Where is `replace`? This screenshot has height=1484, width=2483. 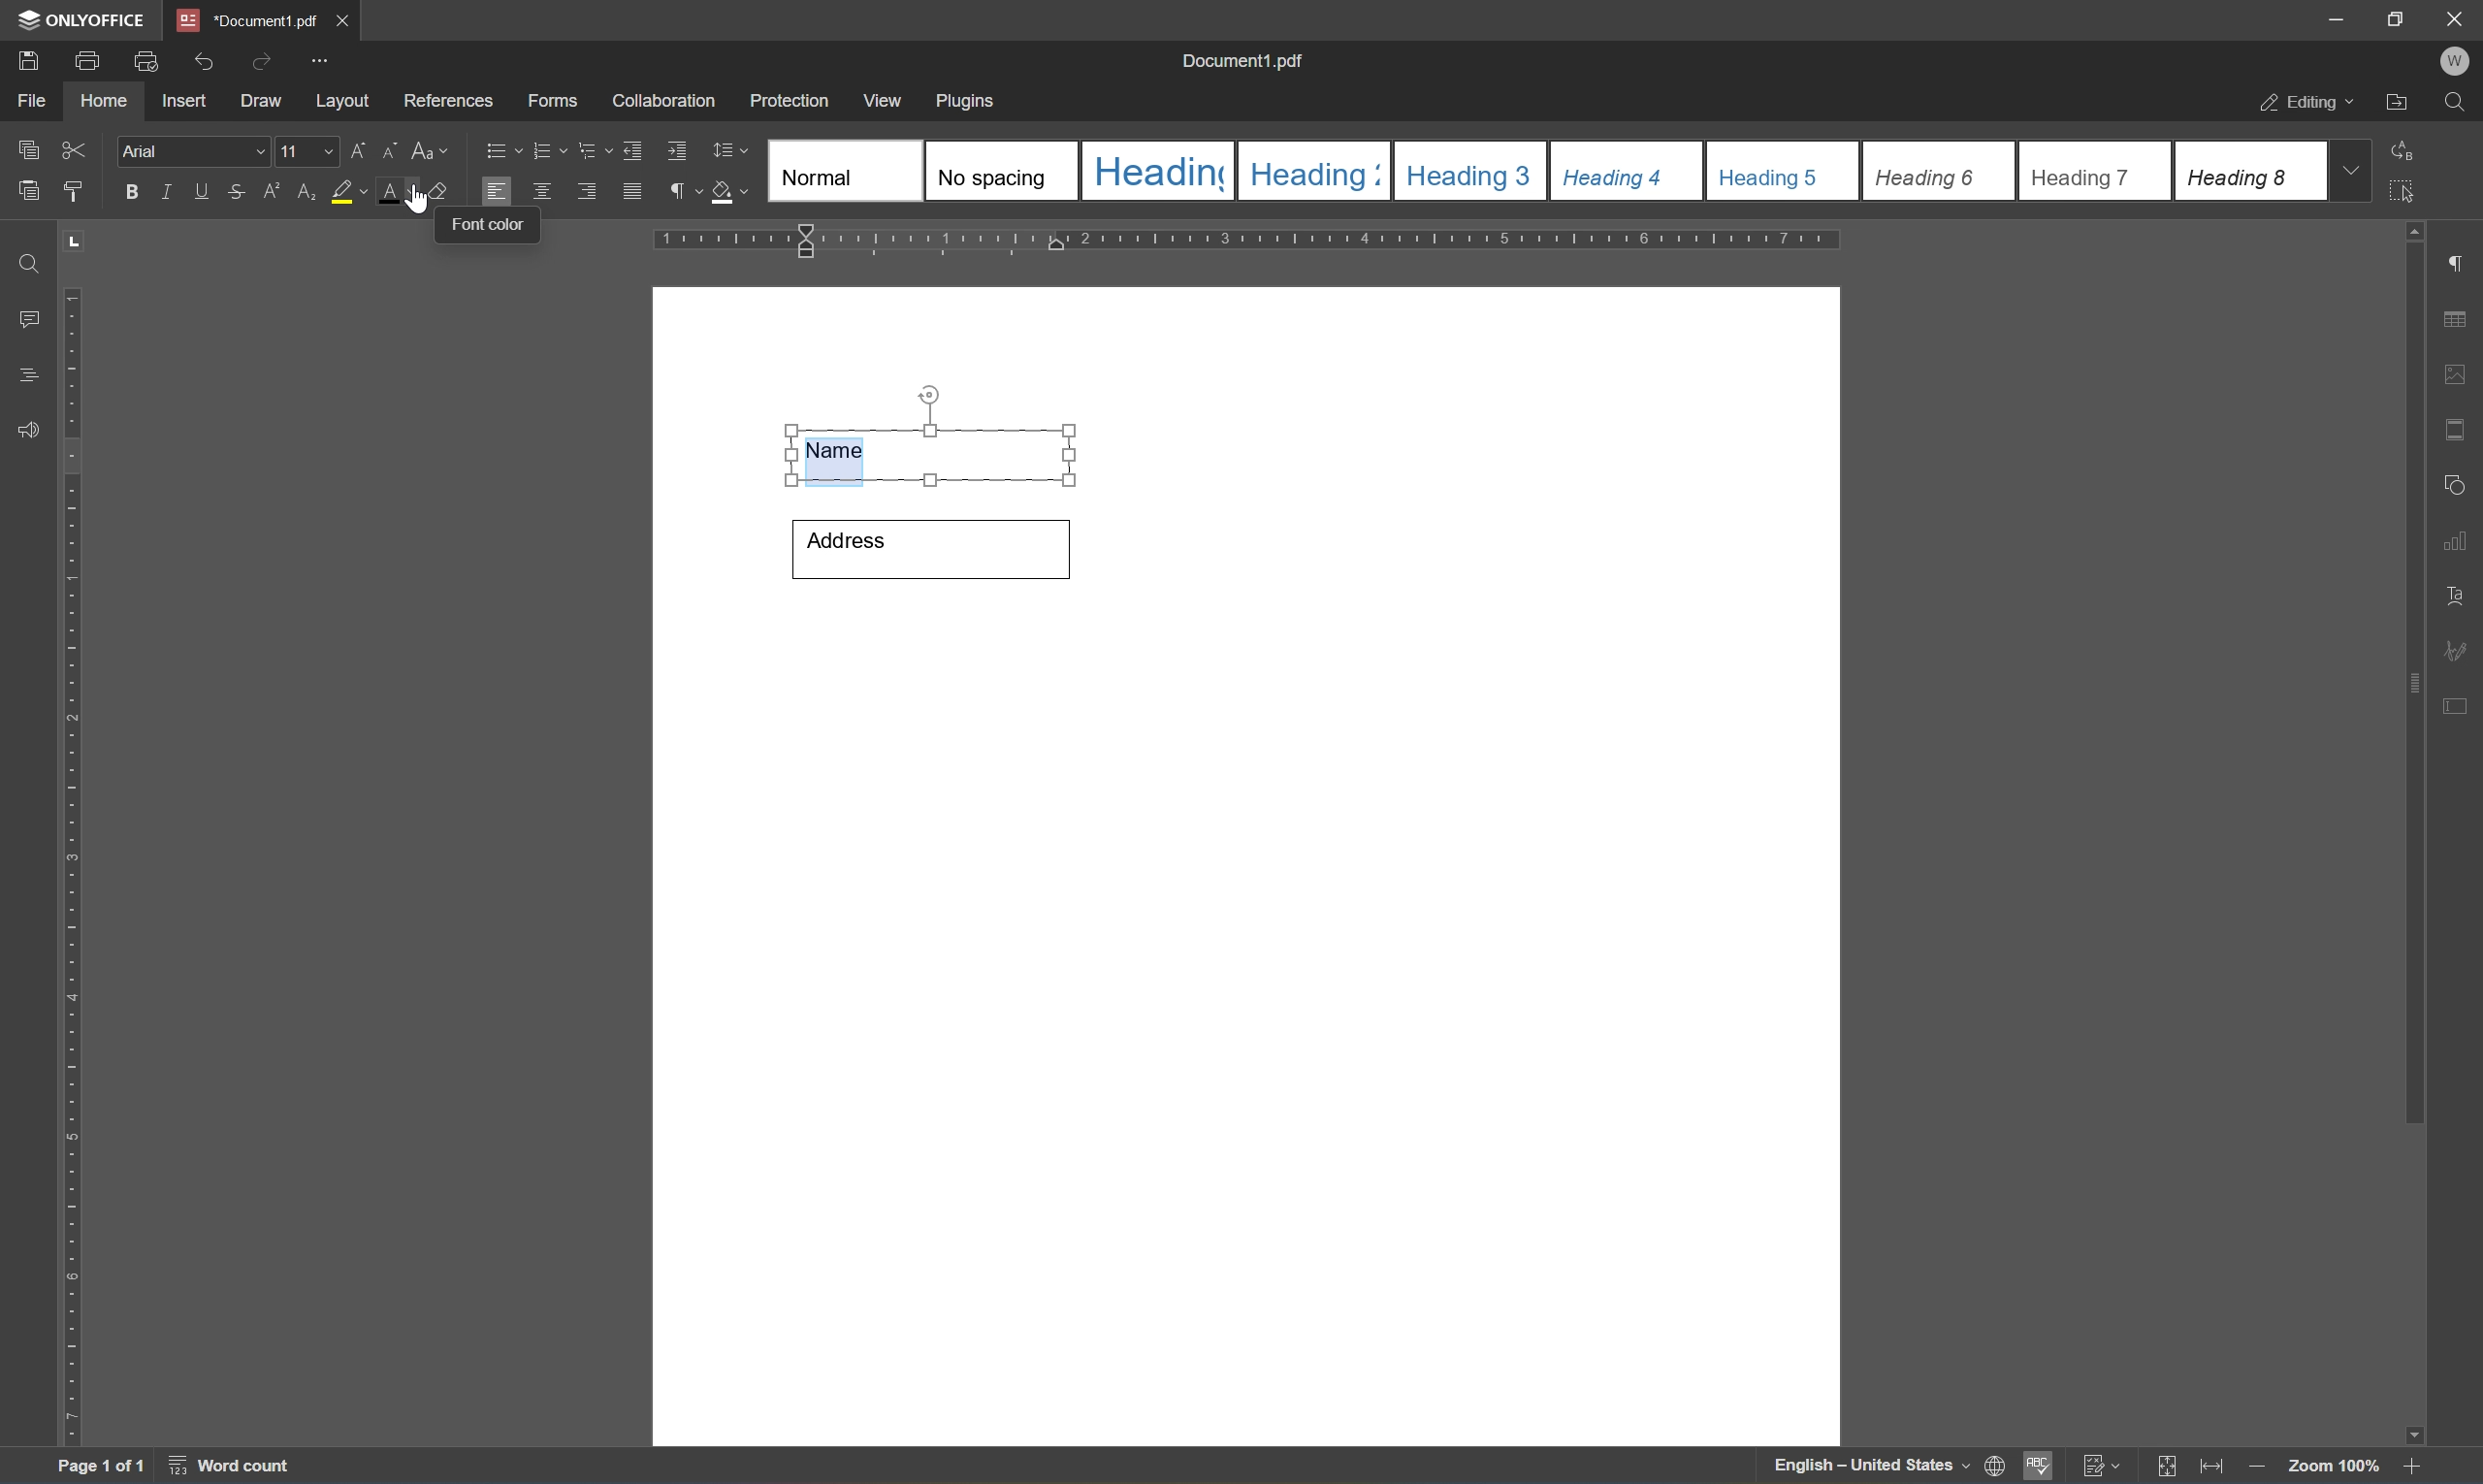
replace is located at coordinates (2410, 151).